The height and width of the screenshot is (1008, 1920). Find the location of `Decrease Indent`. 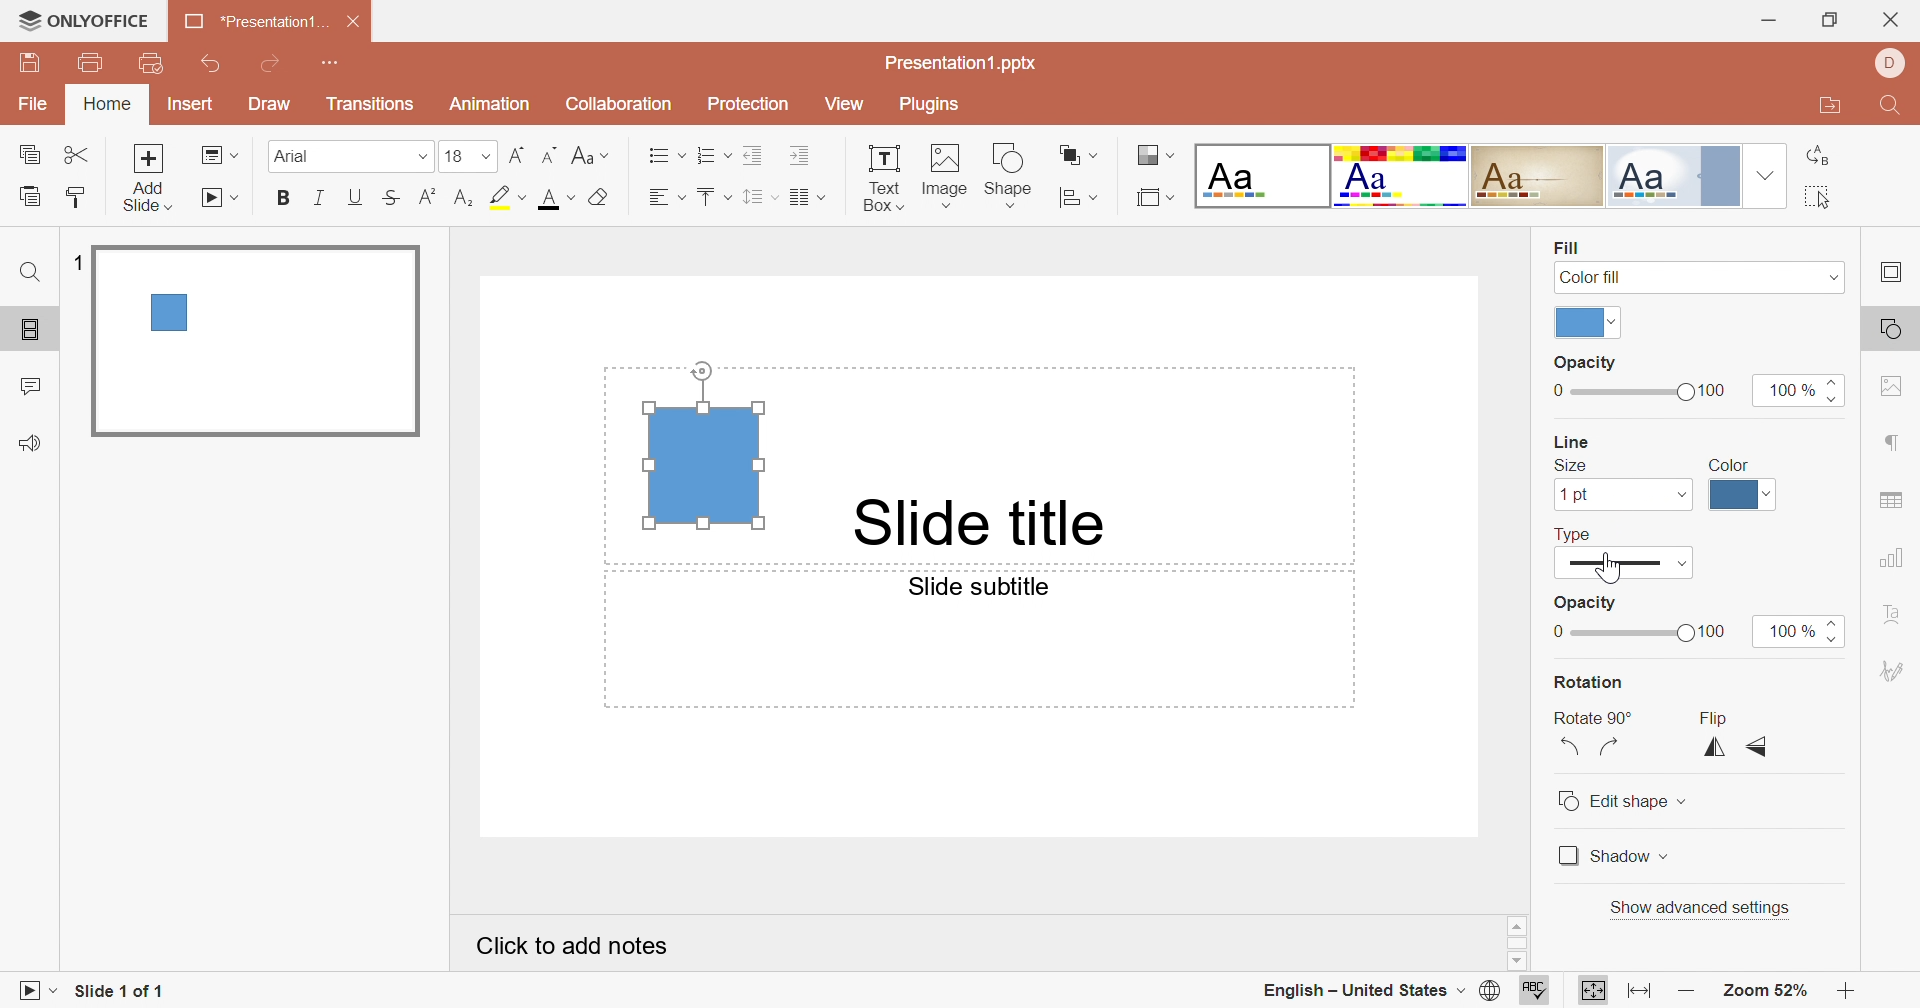

Decrease Indent is located at coordinates (755, 155).